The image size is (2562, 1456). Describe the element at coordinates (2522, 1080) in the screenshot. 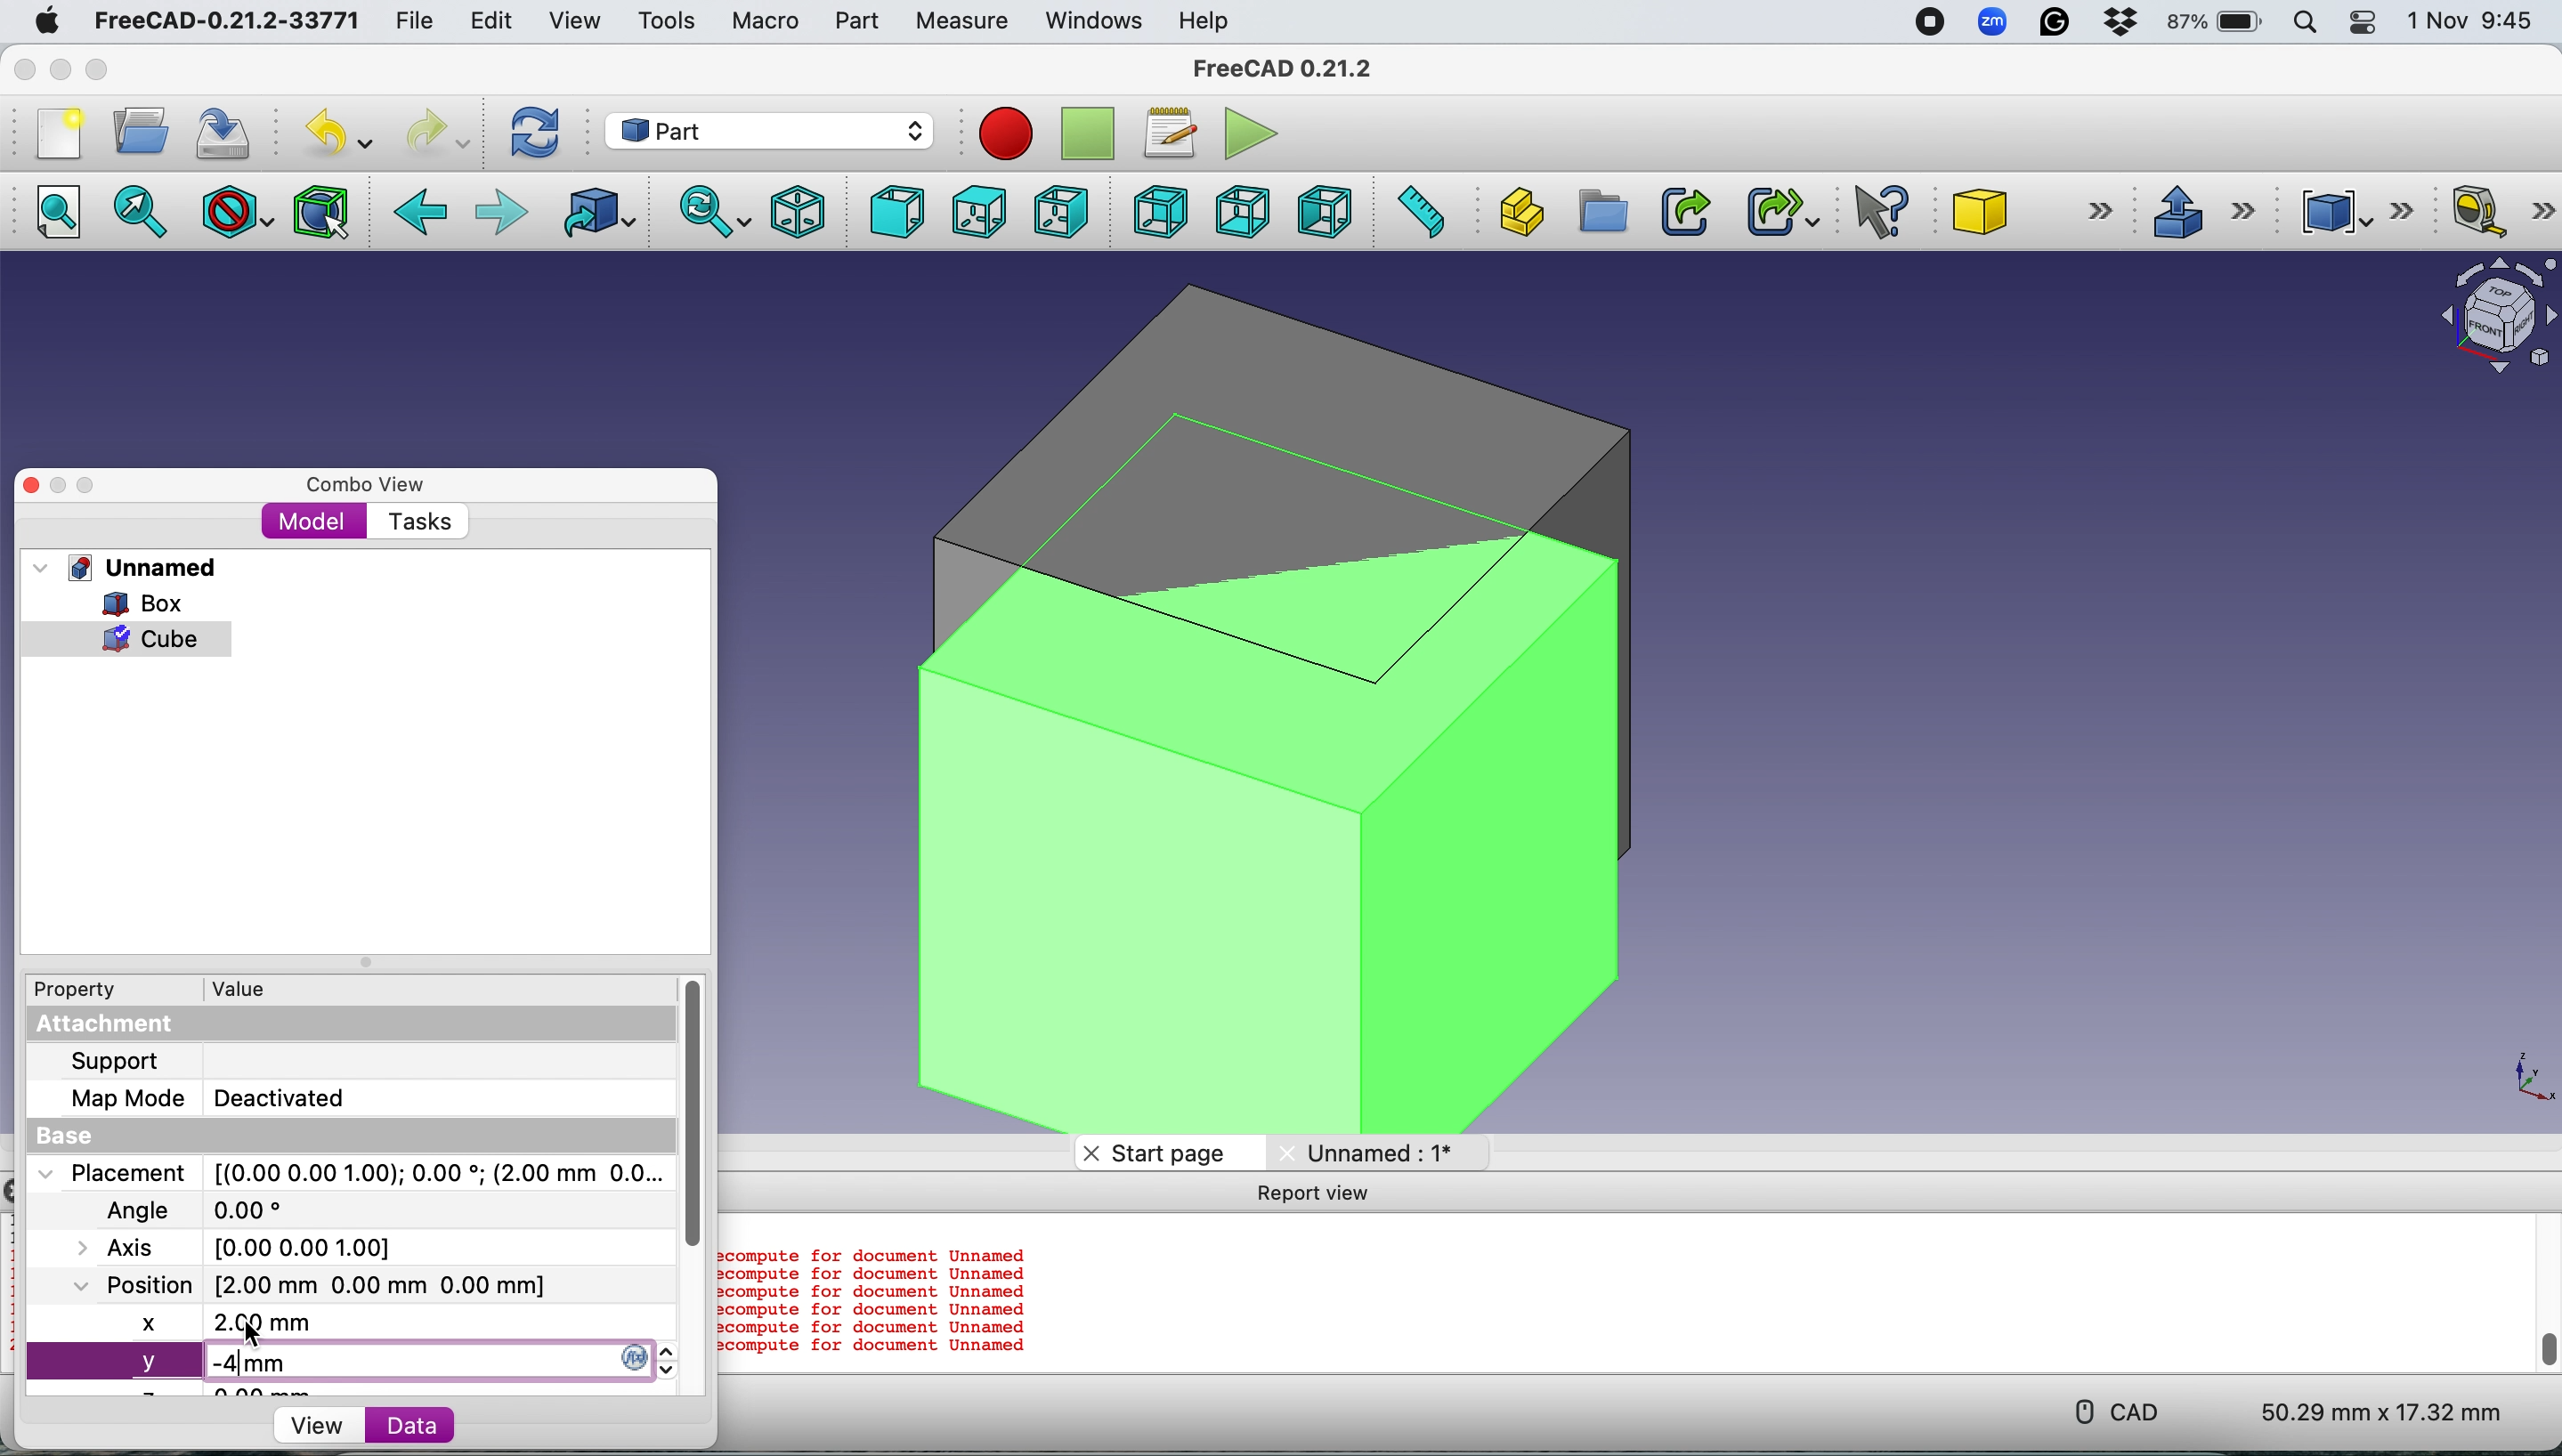

I see `x-y plane` at that location.